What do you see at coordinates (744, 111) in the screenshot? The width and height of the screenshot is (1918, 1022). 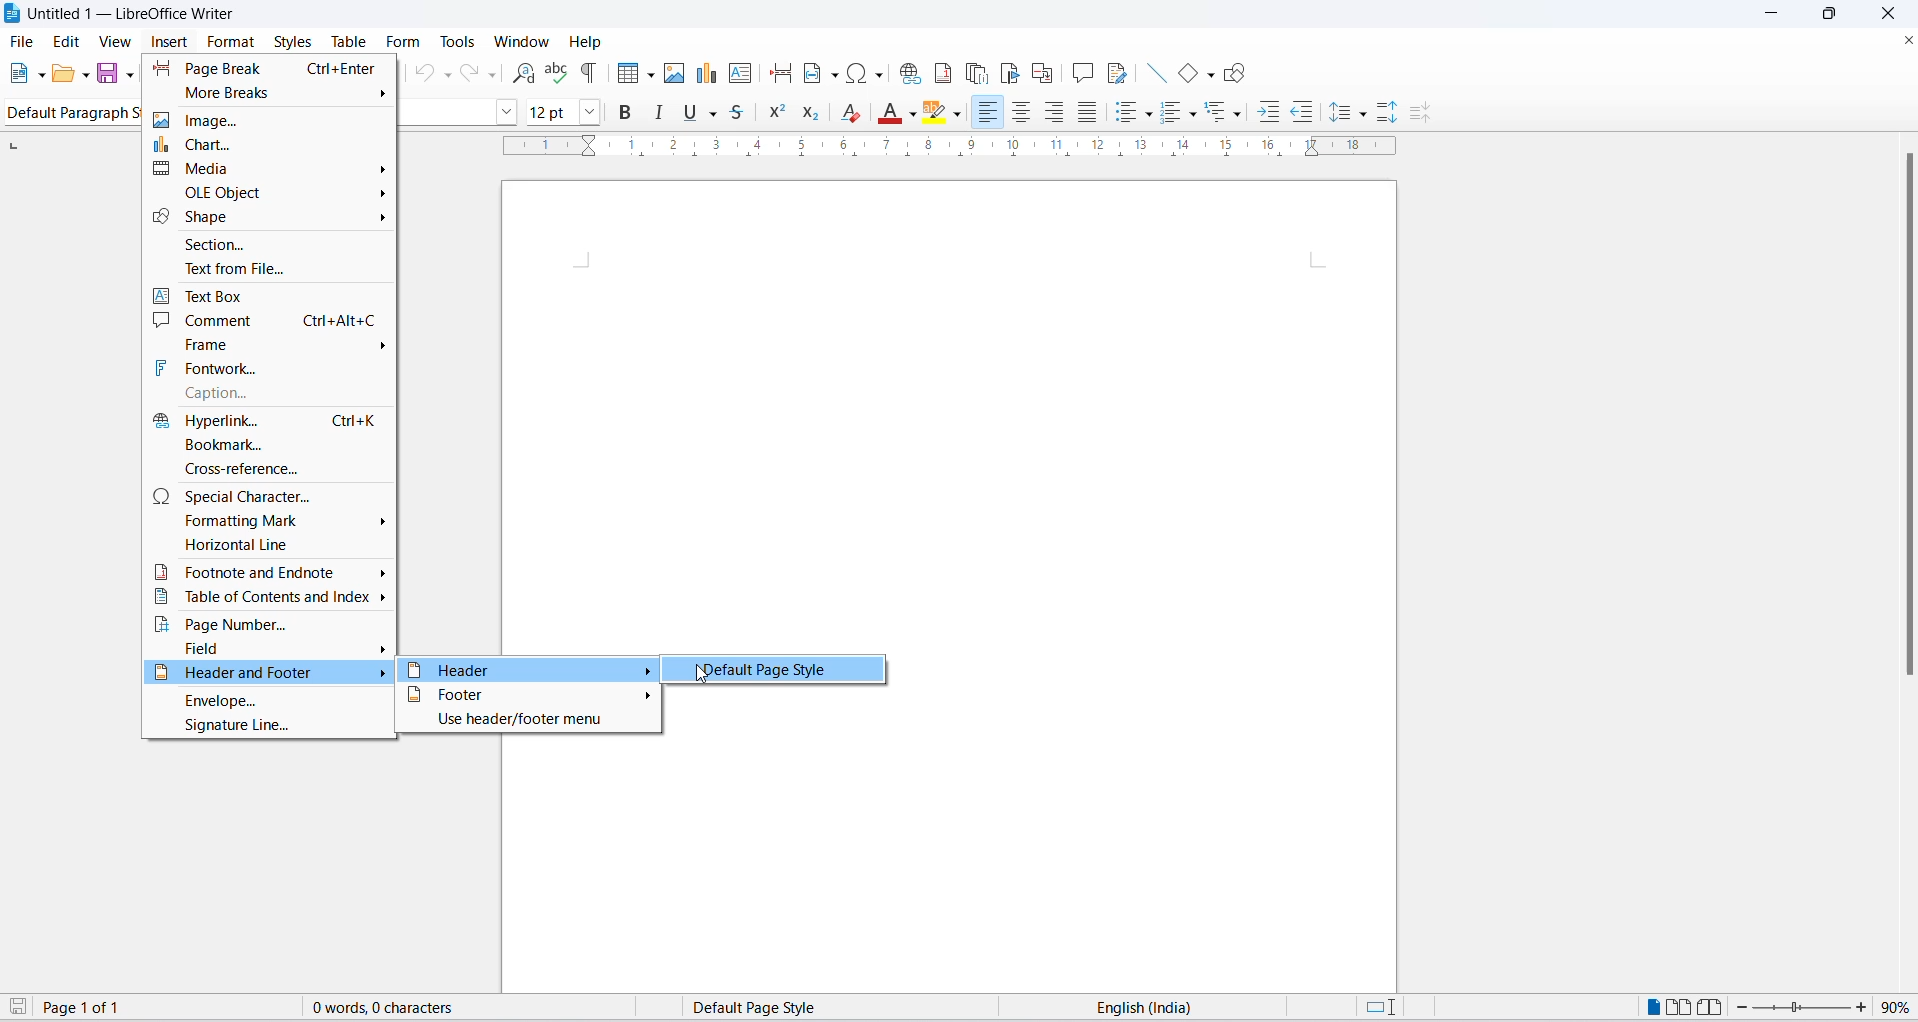 I see `strike through` at bounding box center [744, 111].